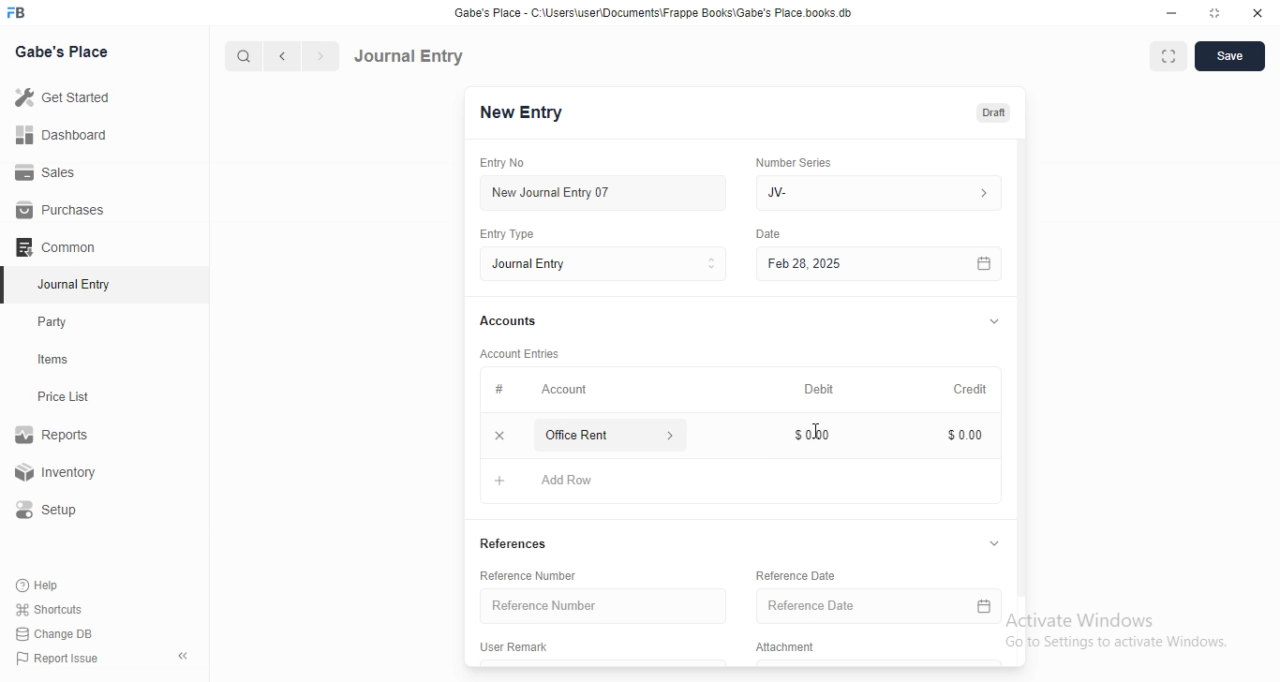  Describe the element at coordinates (55, 658) in the screenshot. I see `‘Report Issue` at that location.